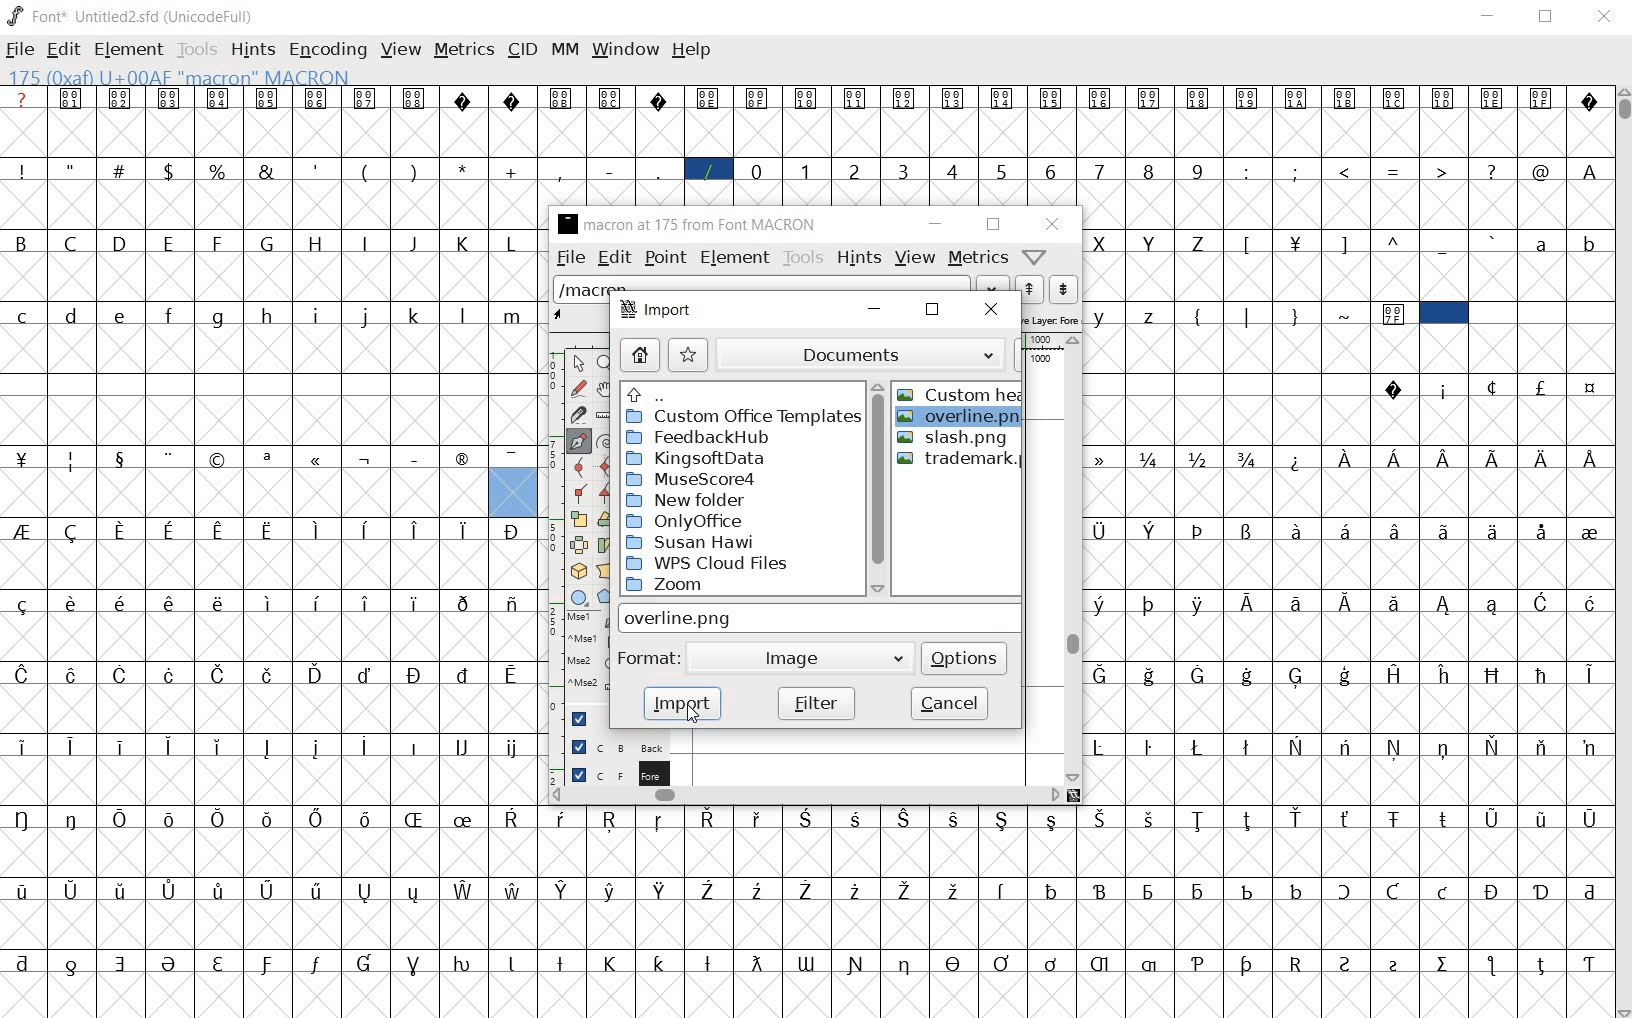 The image size is (1632, 1018). Describe the element at coordinates (1100, 170) in the screenshot. I see `7` at that location.